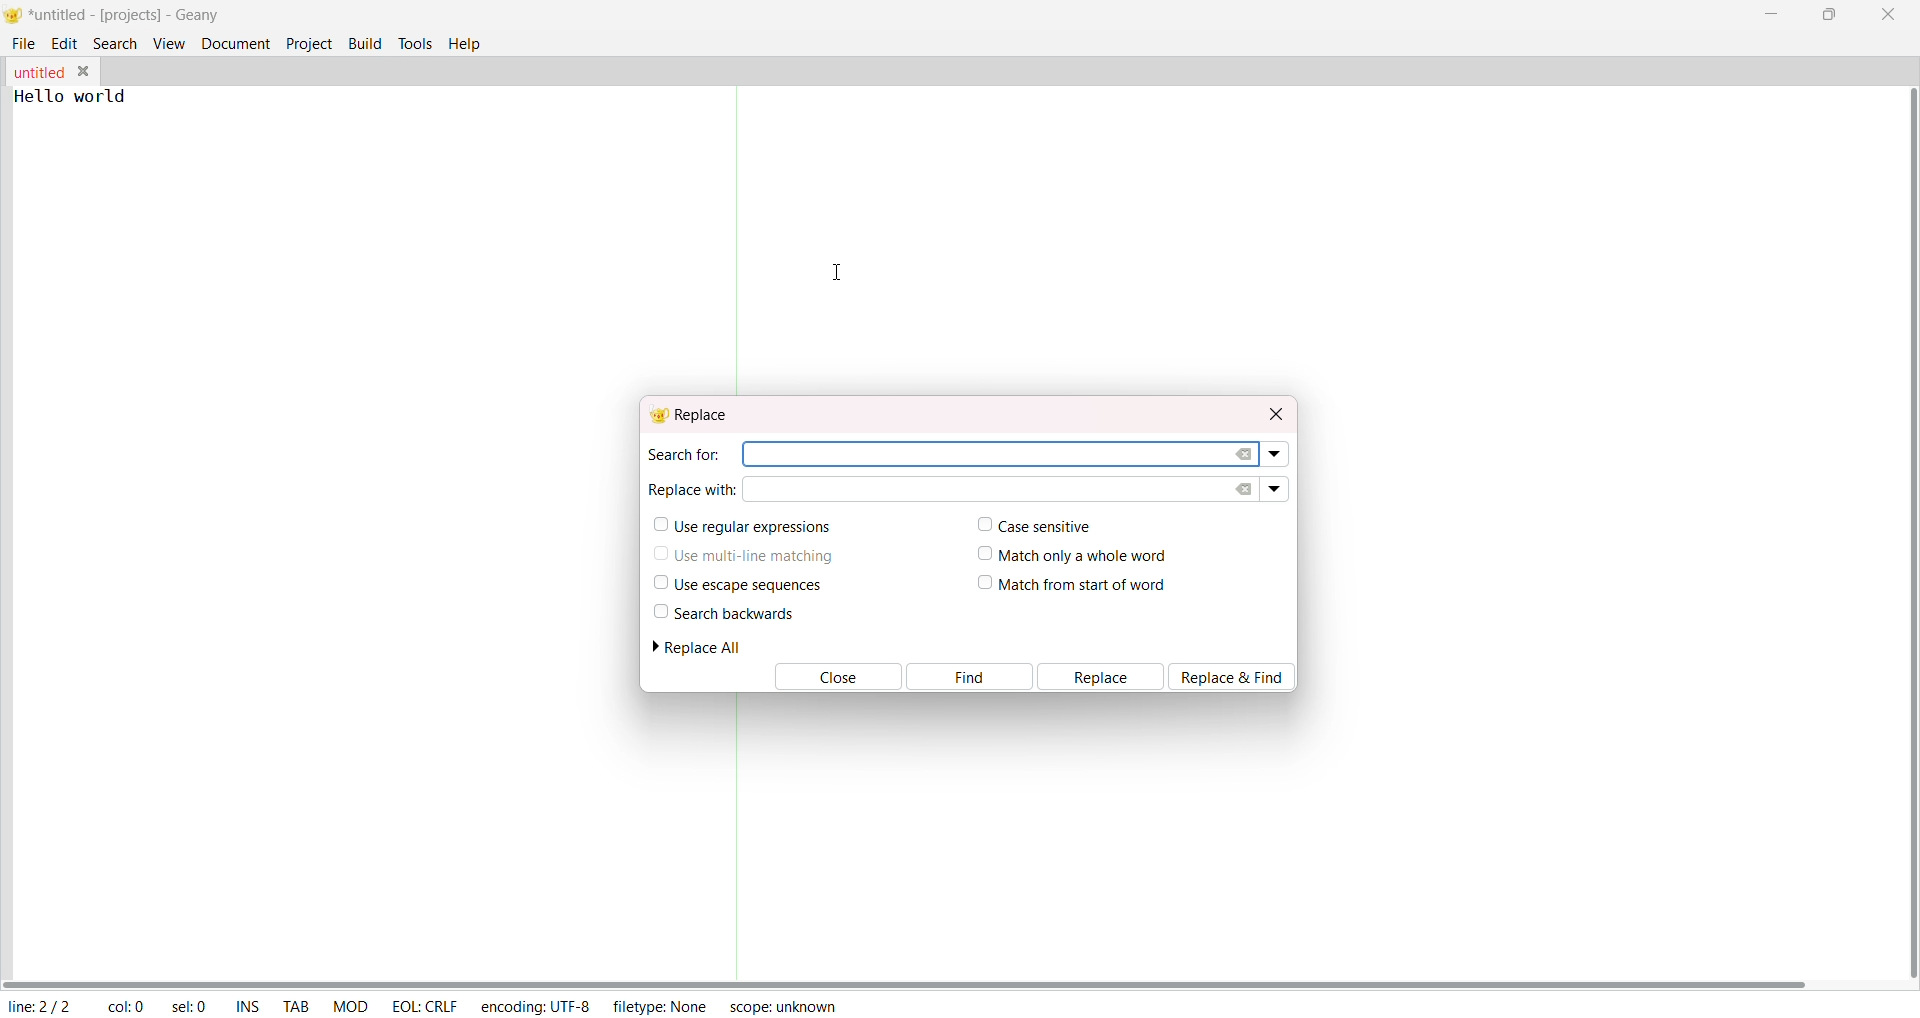  What do you see at coordinates (1102, 677) in the screenshot?
I see `replace` at bounding box center [1102, 677].